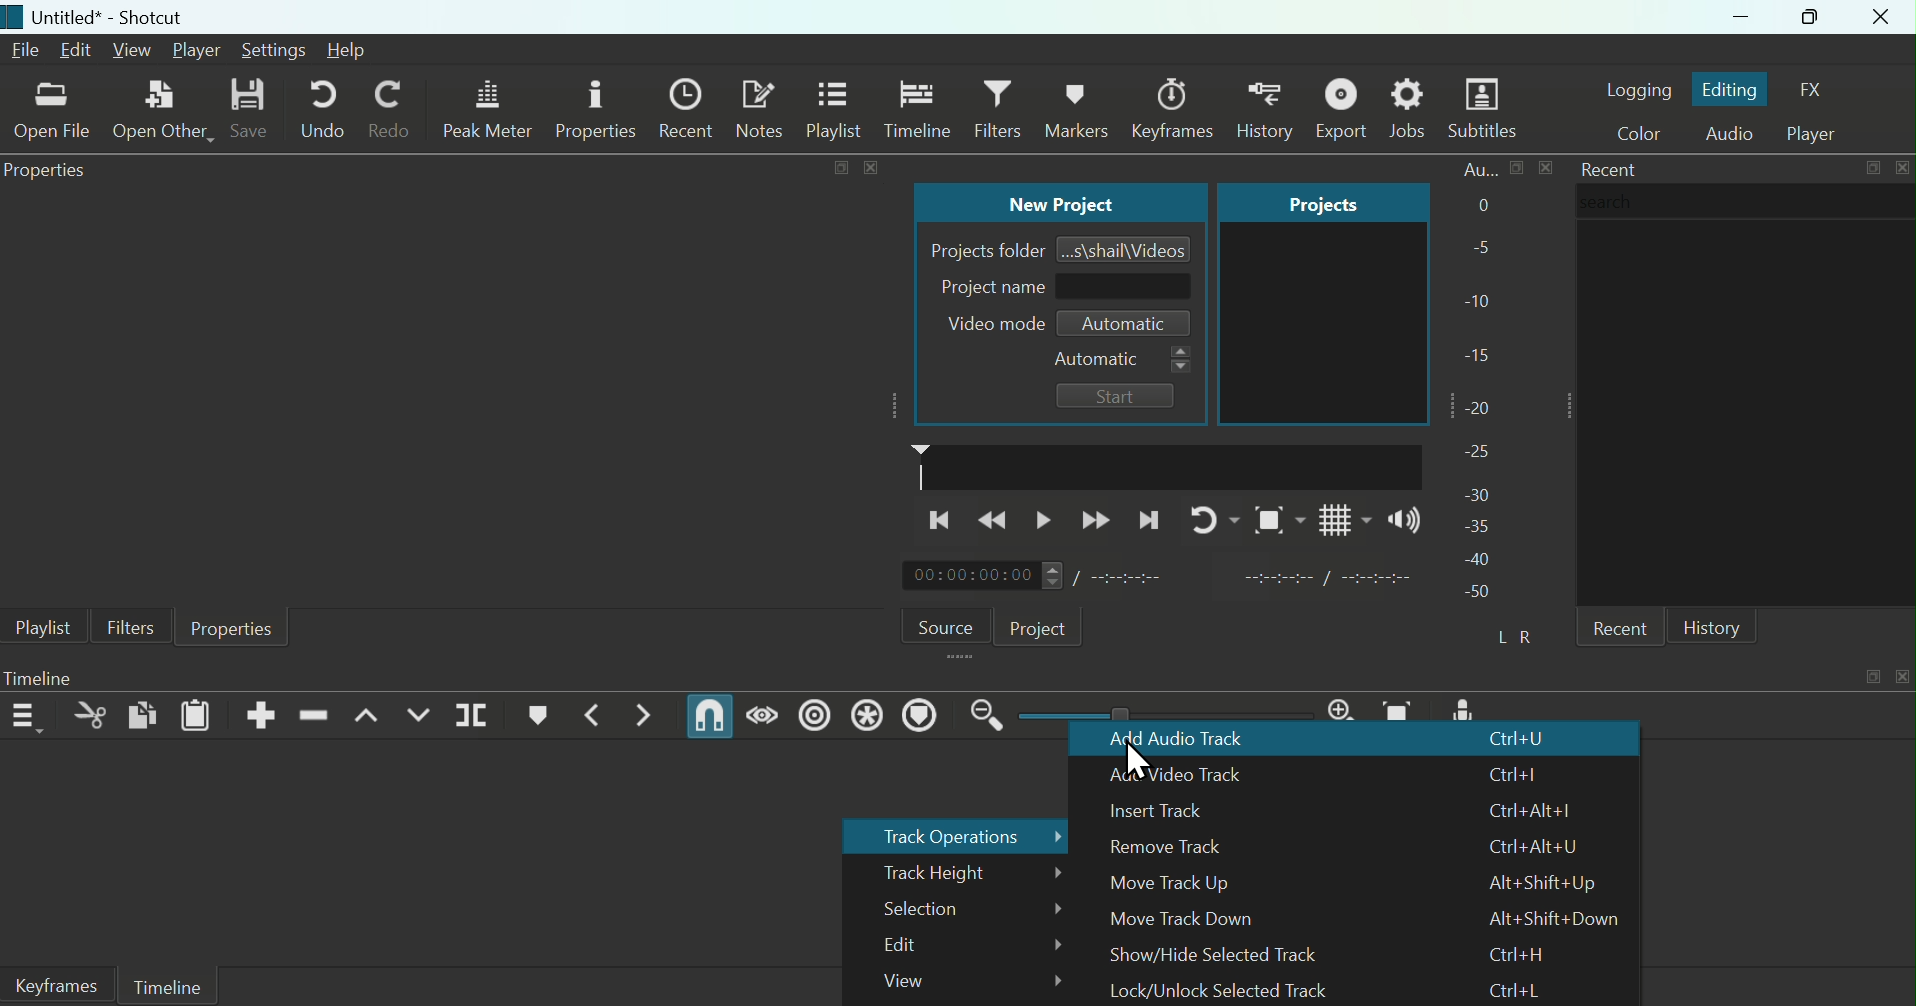 This screenshot has height=1006, width=1916. I want to click on -20, so click(1484, 405).